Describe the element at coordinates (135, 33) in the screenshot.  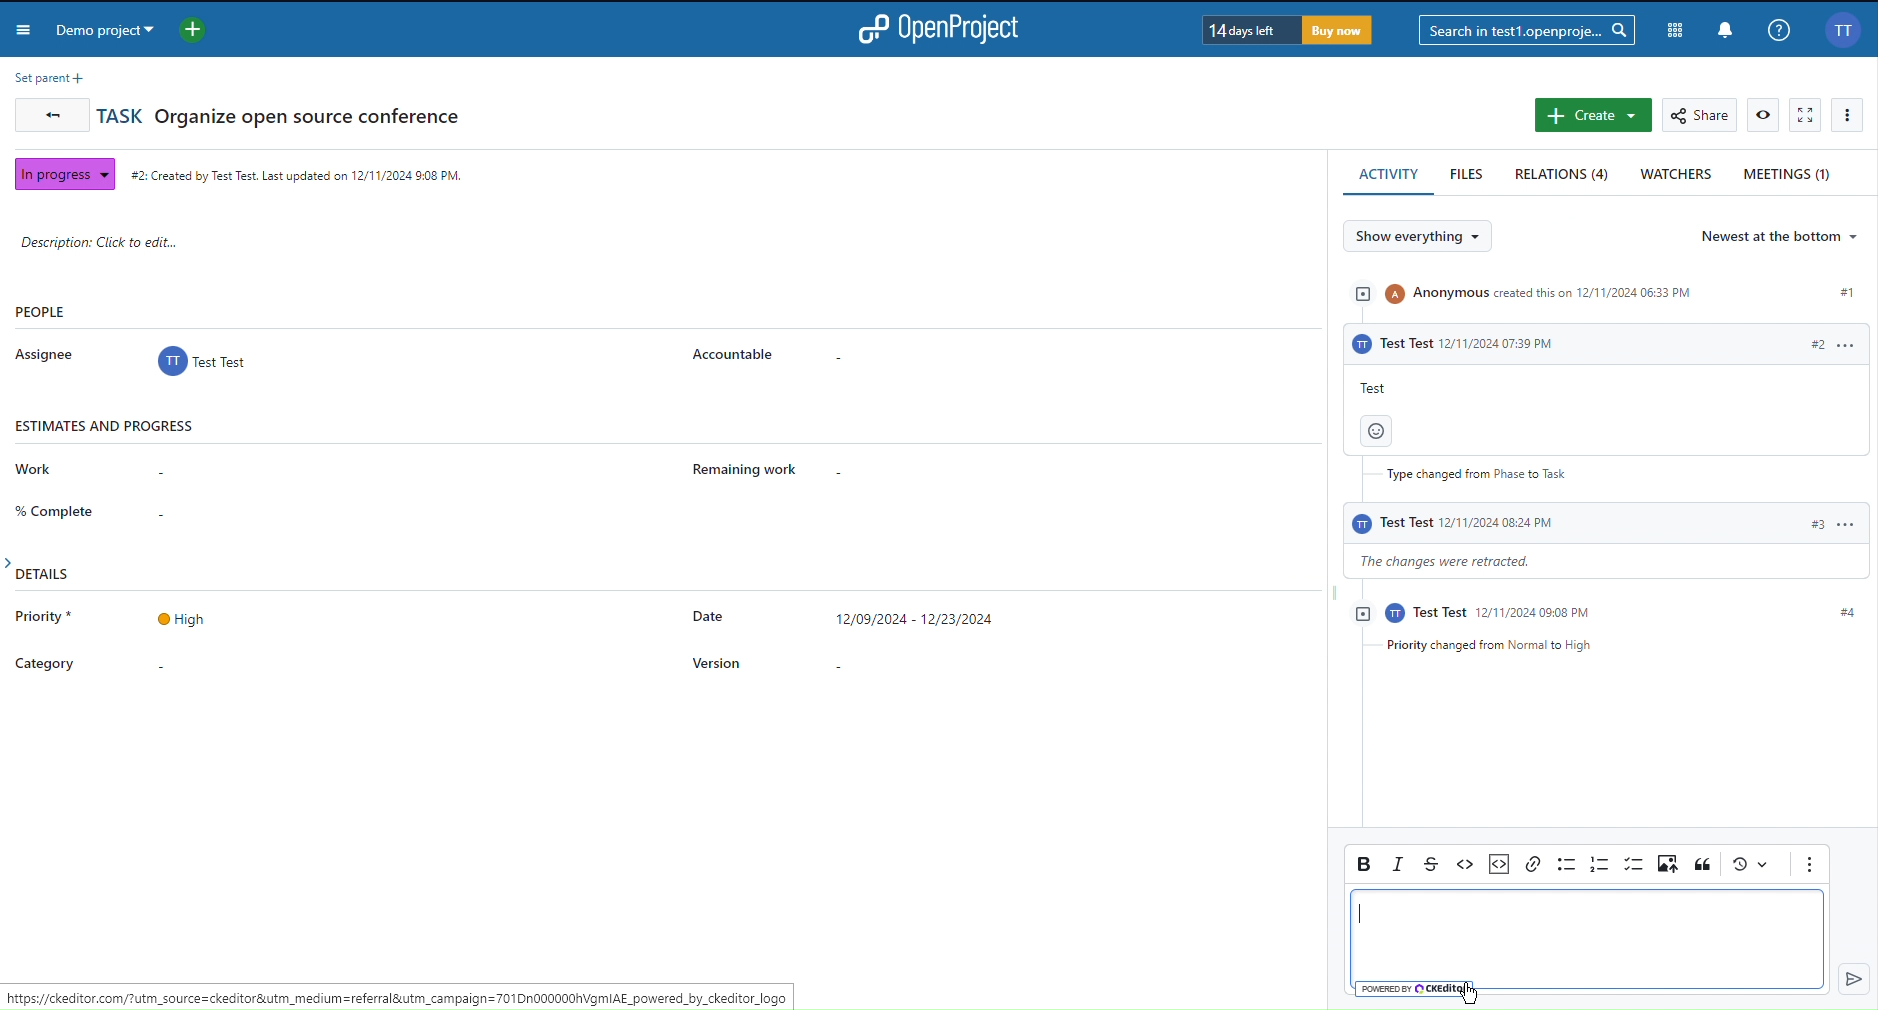
I see `Demo Projecy` at that location.